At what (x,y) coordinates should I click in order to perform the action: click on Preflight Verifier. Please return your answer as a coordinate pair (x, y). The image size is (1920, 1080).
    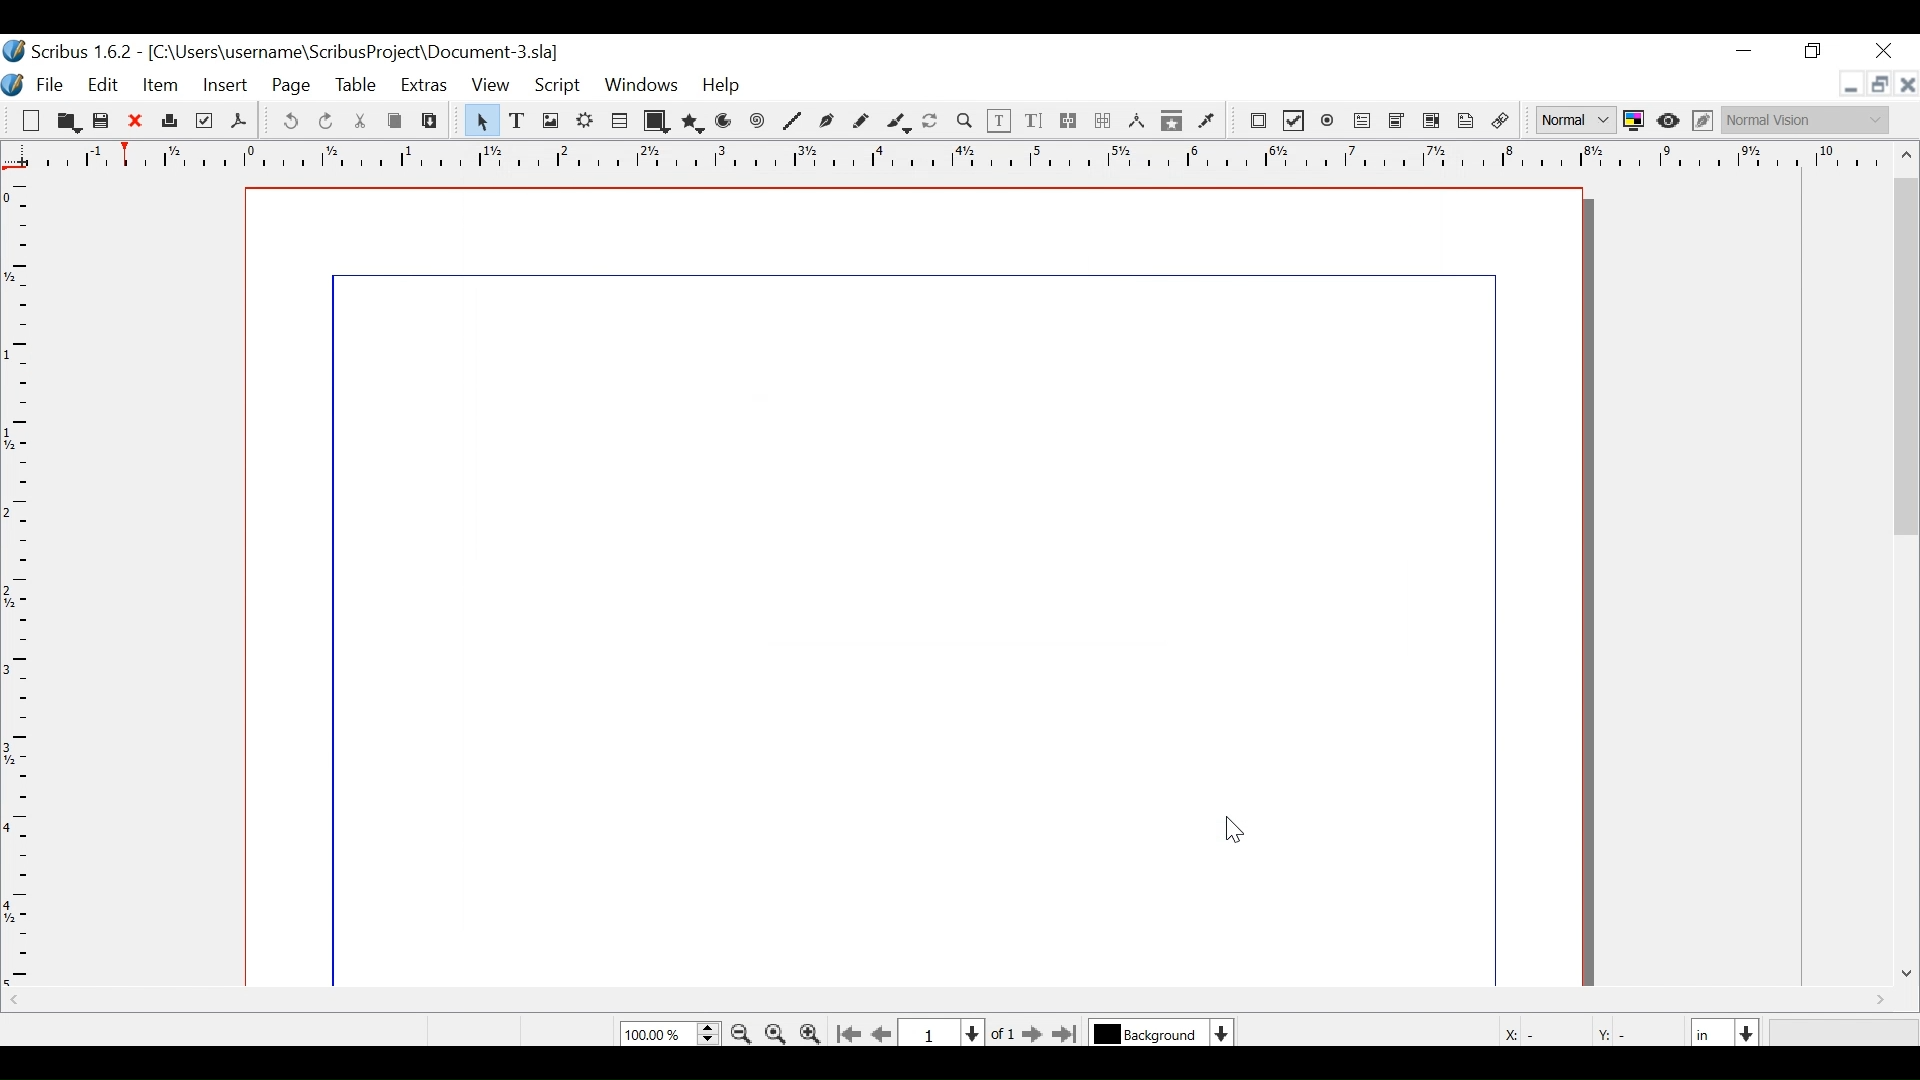
    Looking at the image, I should click on (203, 121).